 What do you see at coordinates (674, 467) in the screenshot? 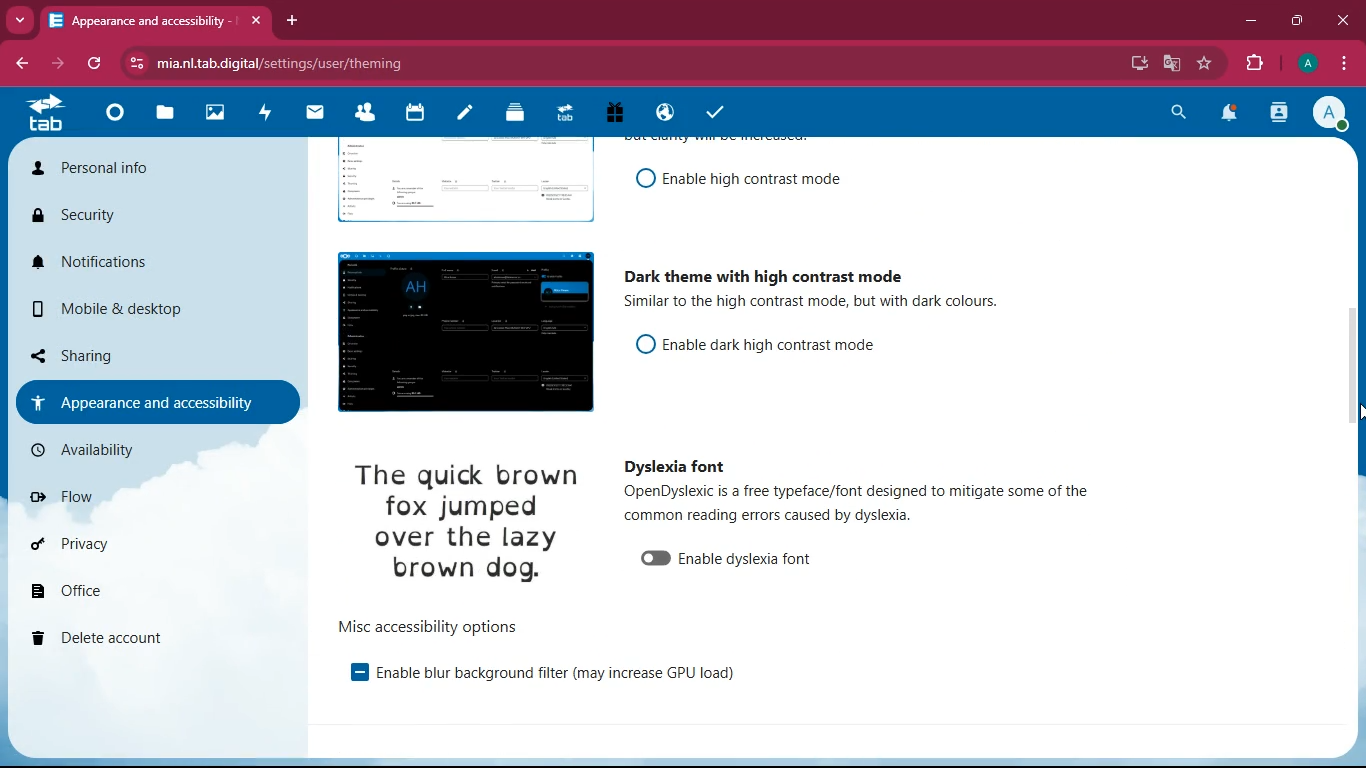
I see `dyslexia font` at bounding box center [674, 467].